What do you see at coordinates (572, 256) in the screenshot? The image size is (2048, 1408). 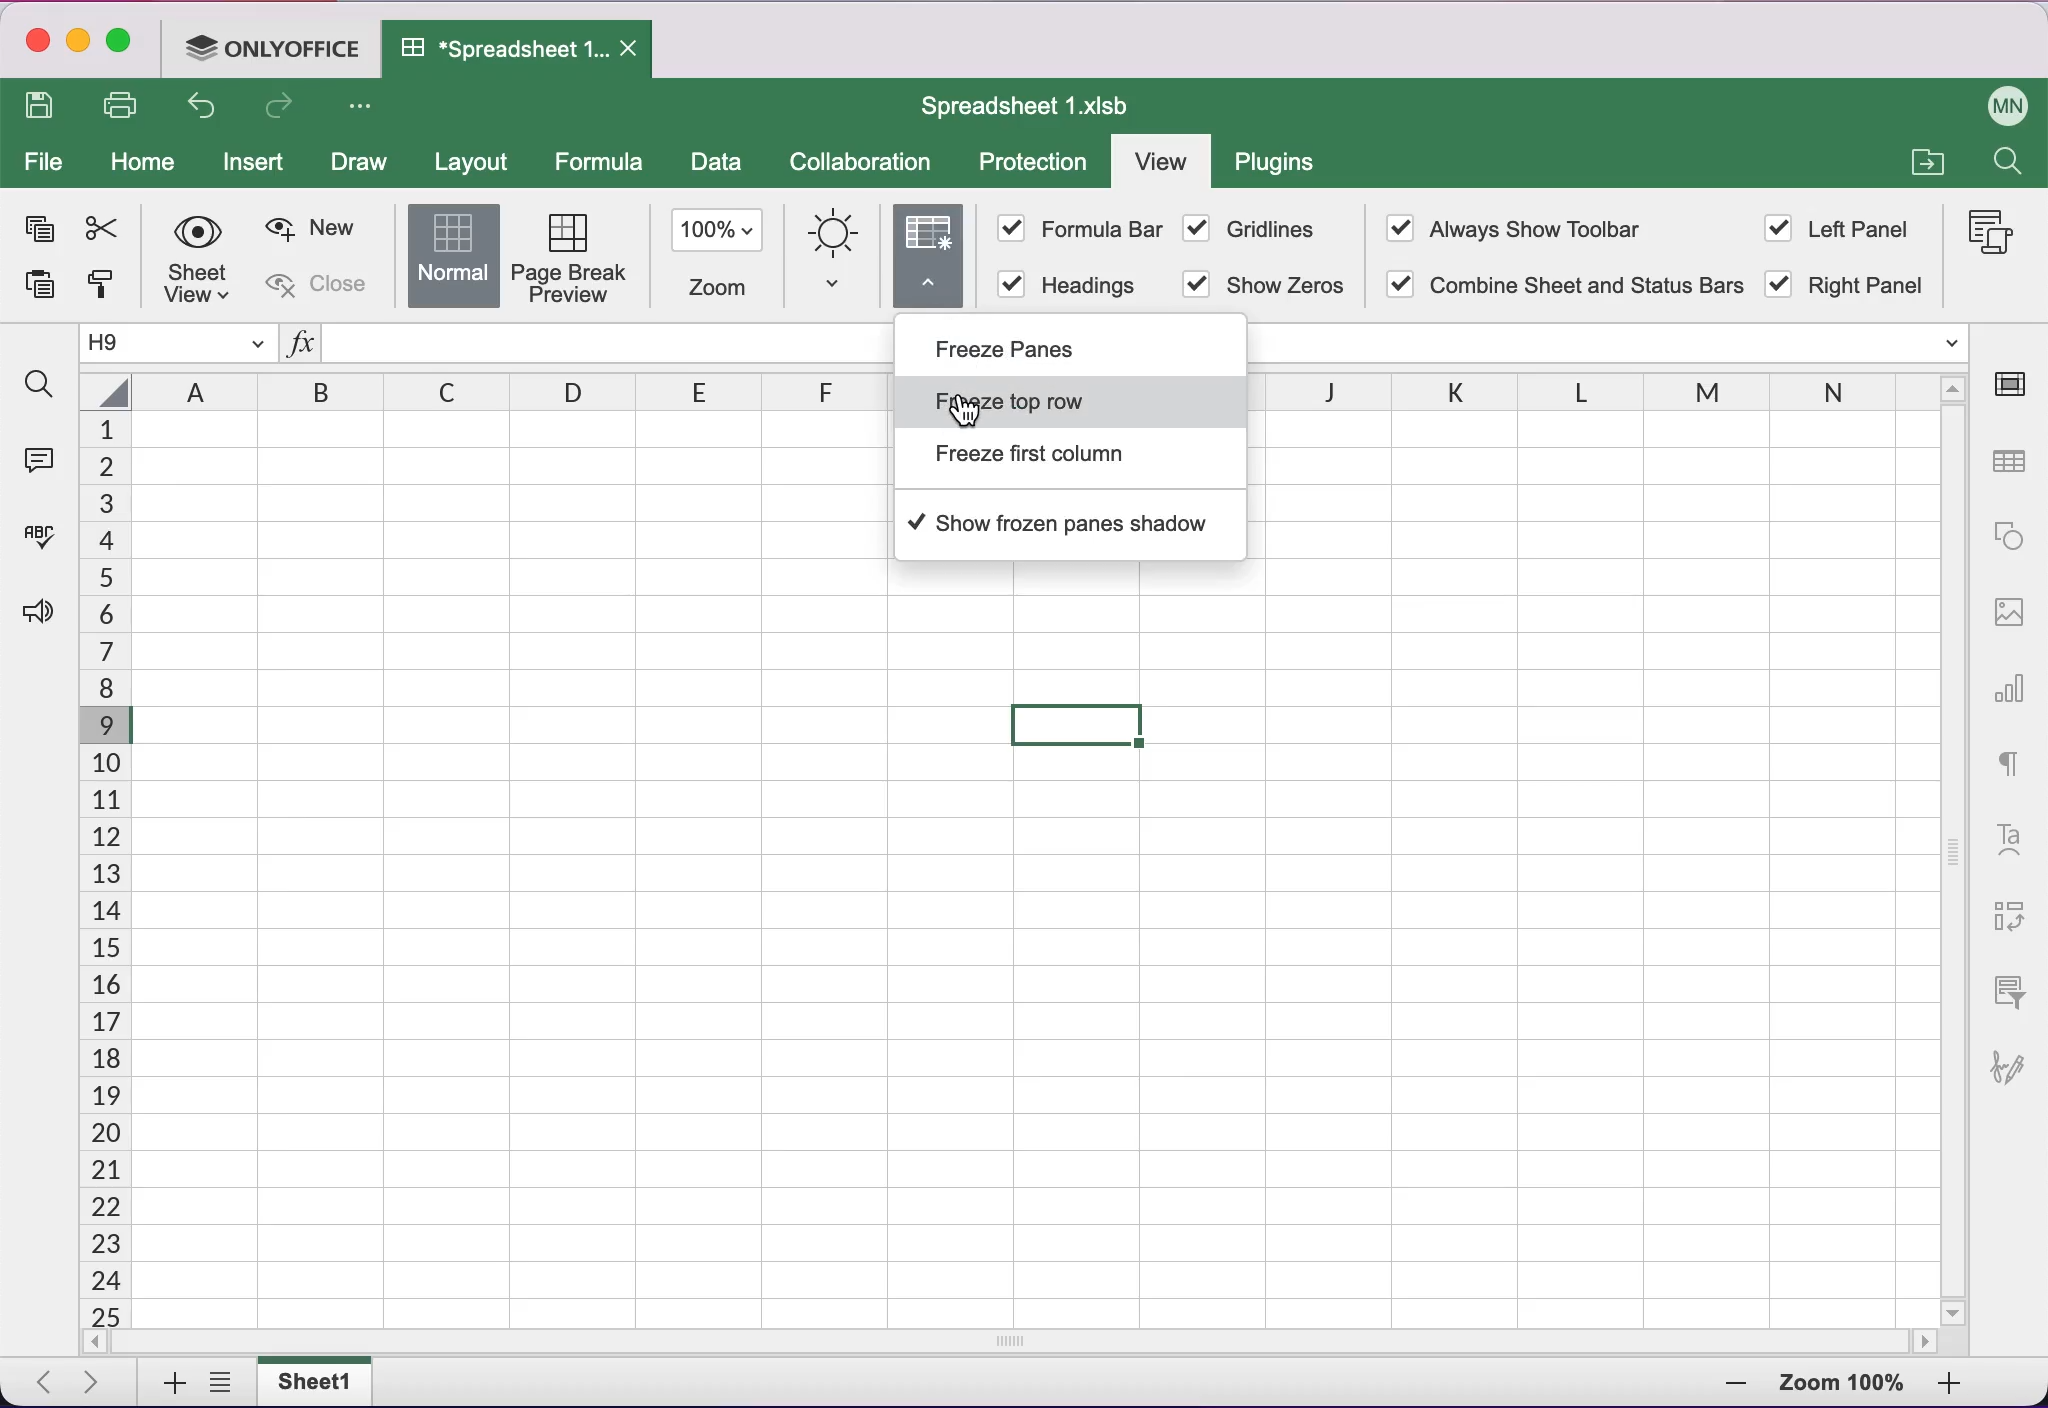 I see `page break preview` at bounding box center [572, 256].